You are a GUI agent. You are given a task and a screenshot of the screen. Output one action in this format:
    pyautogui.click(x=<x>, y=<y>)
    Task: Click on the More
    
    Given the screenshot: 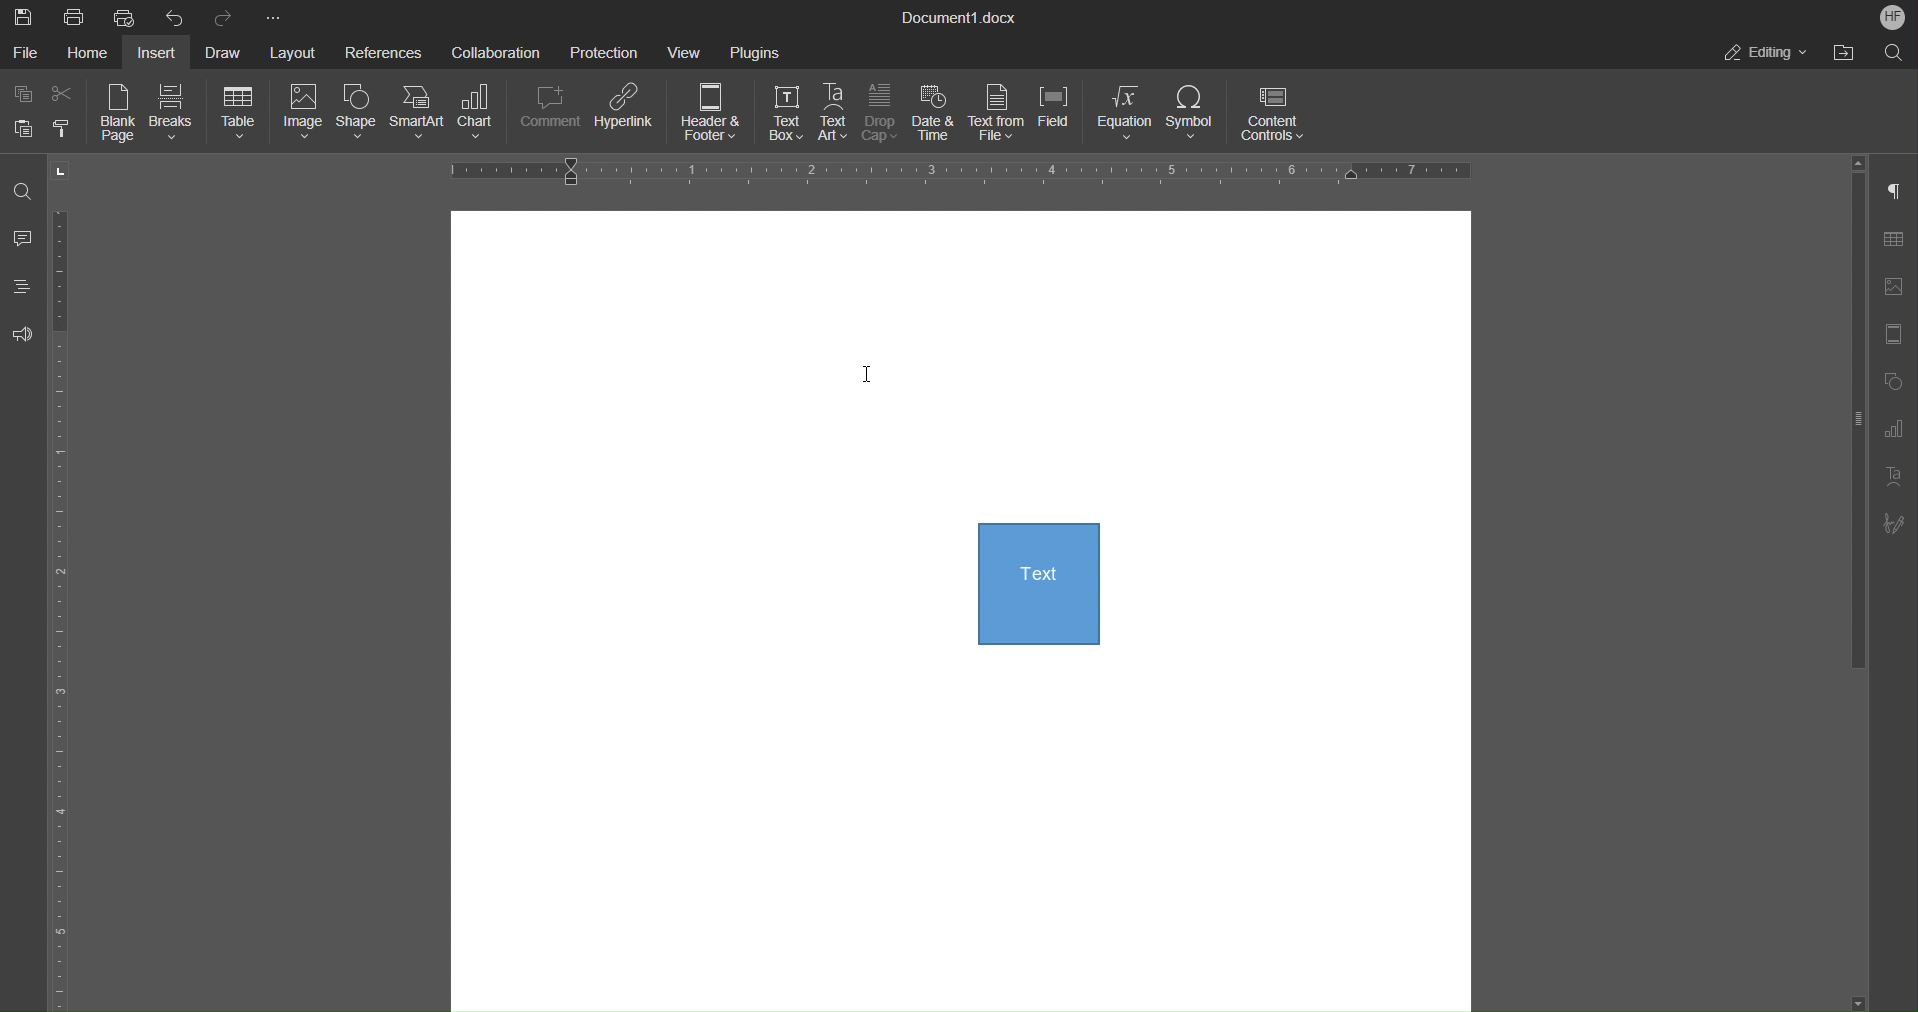 What is the action you would take?
    pyautogui.click(x=271, y=15)
    